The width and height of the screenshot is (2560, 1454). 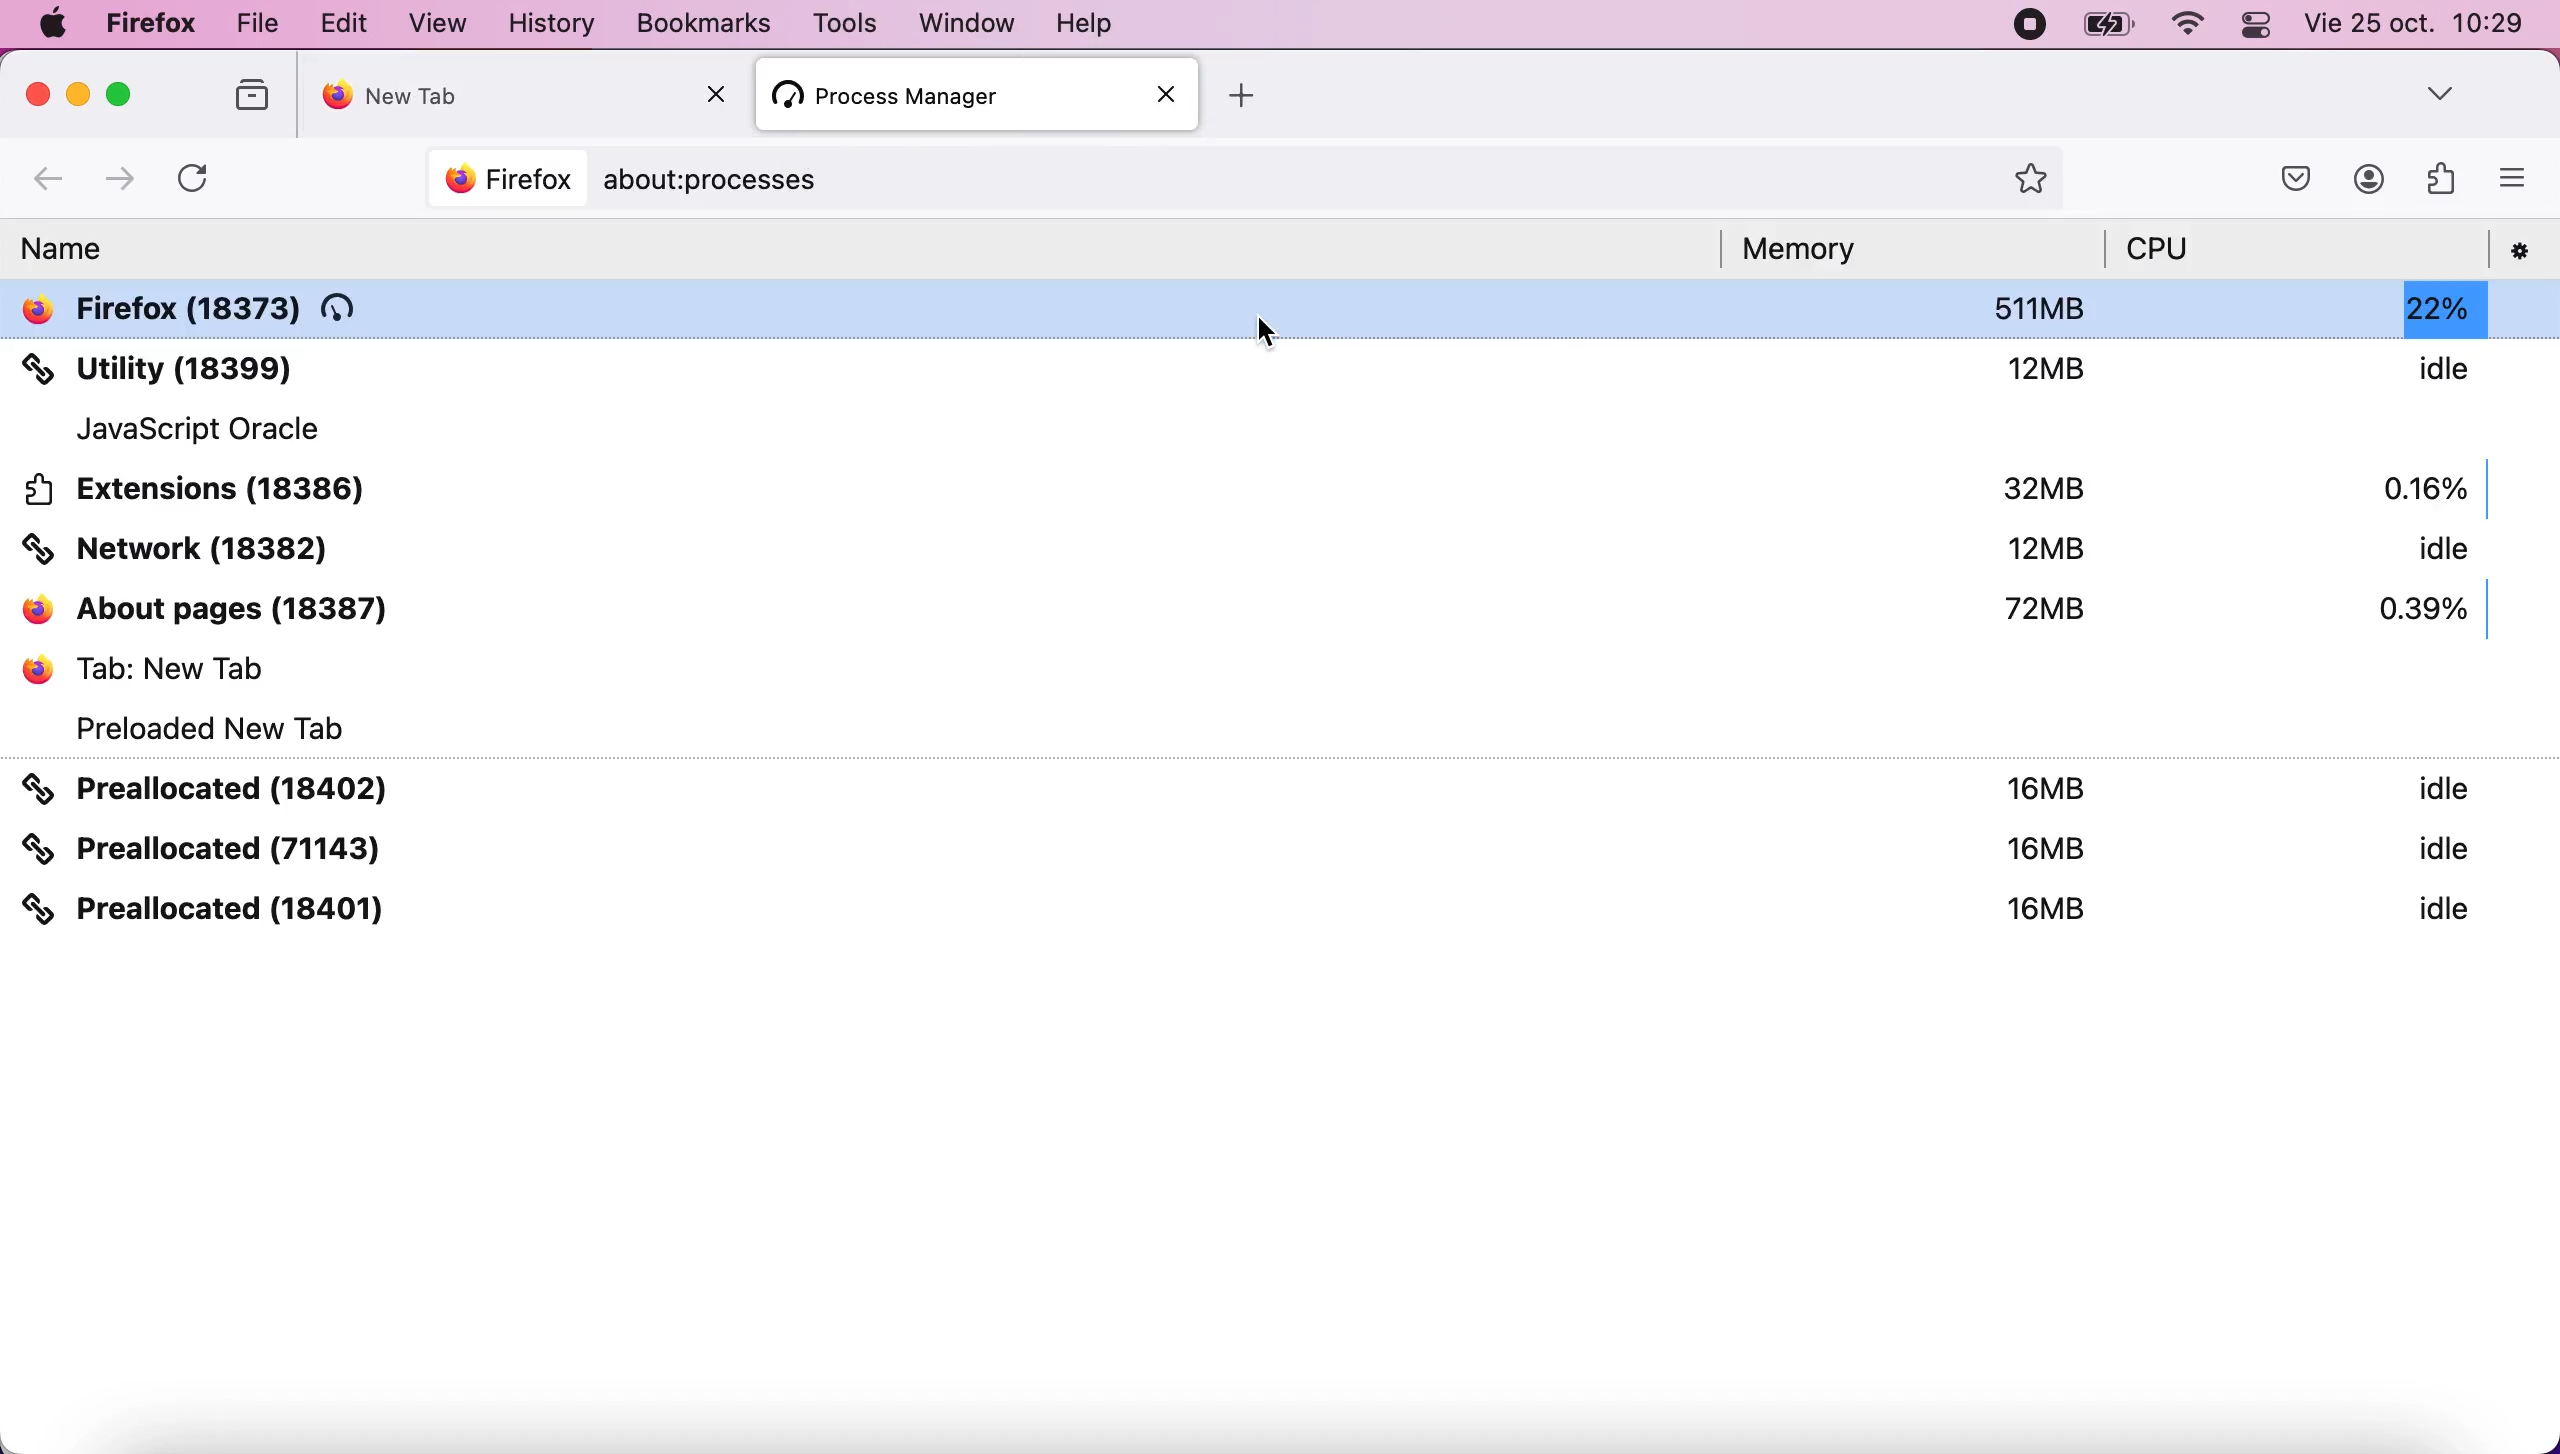 I want to click on Minimize, so click(x=81, y=94).